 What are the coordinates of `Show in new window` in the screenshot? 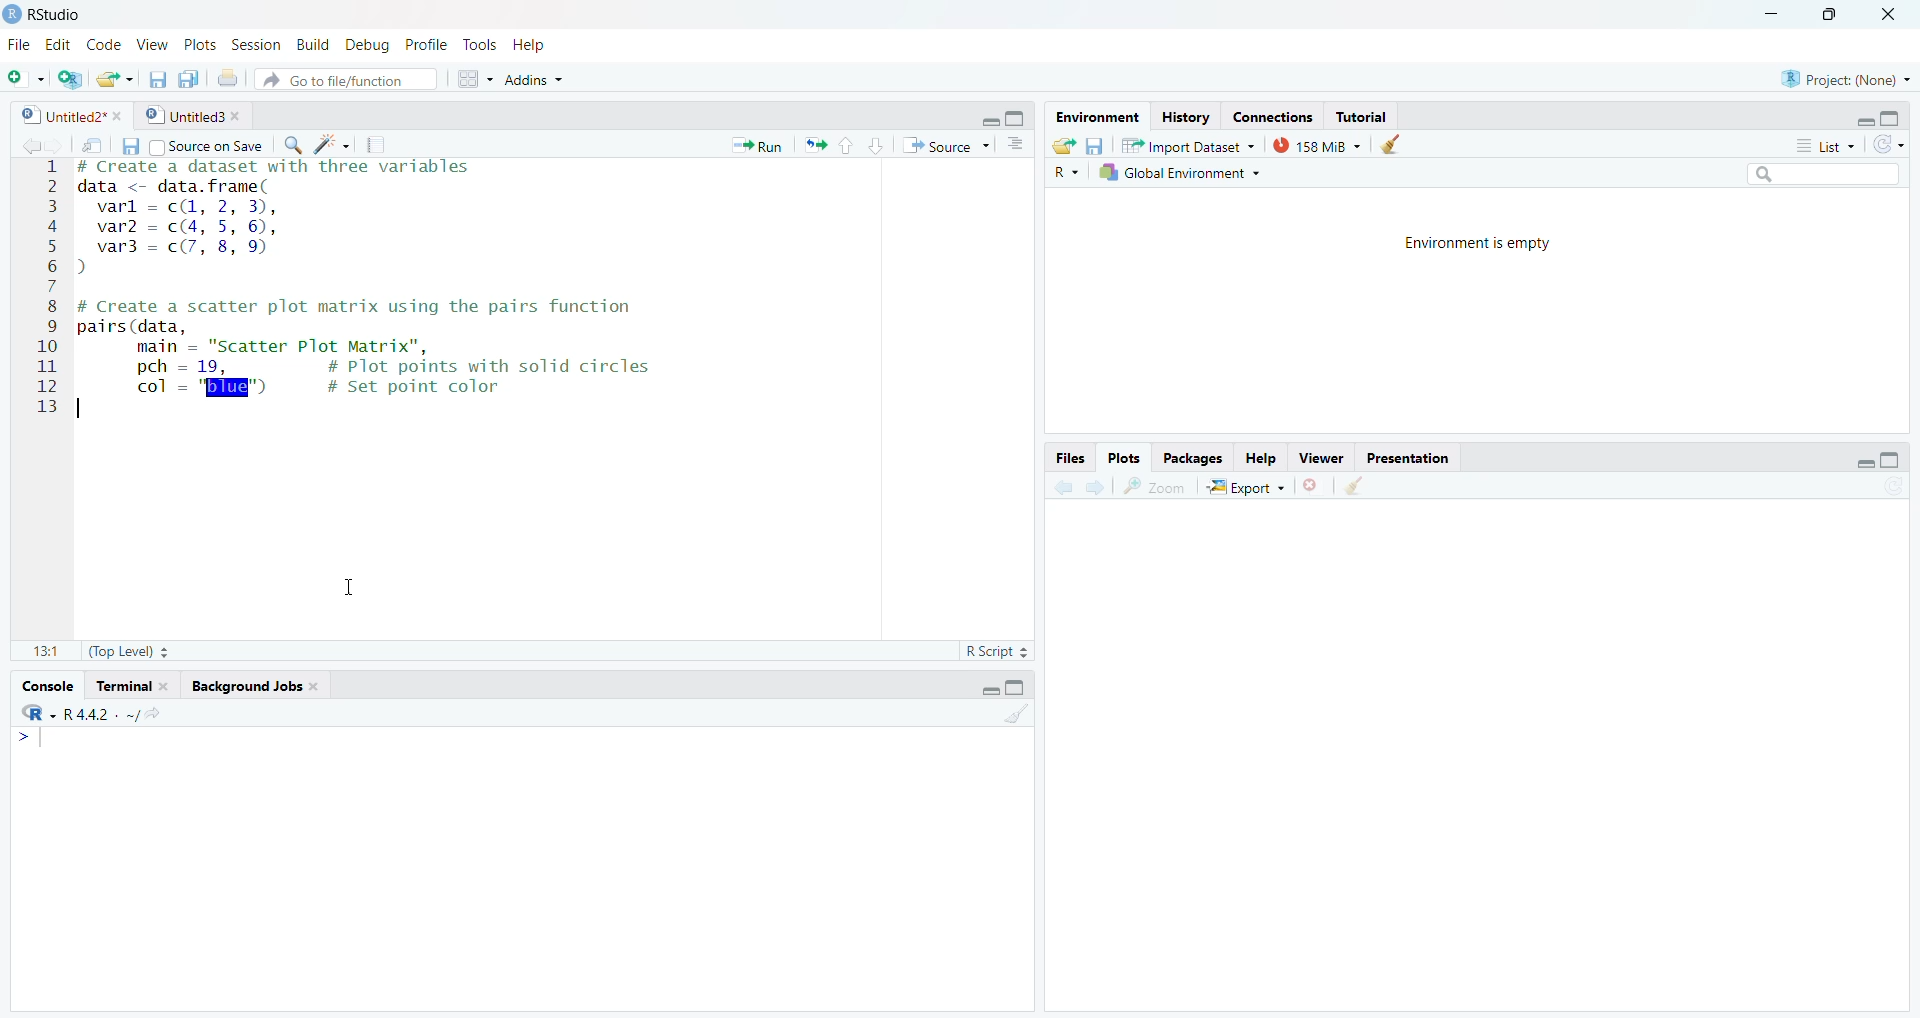 It's located at (87, 143).